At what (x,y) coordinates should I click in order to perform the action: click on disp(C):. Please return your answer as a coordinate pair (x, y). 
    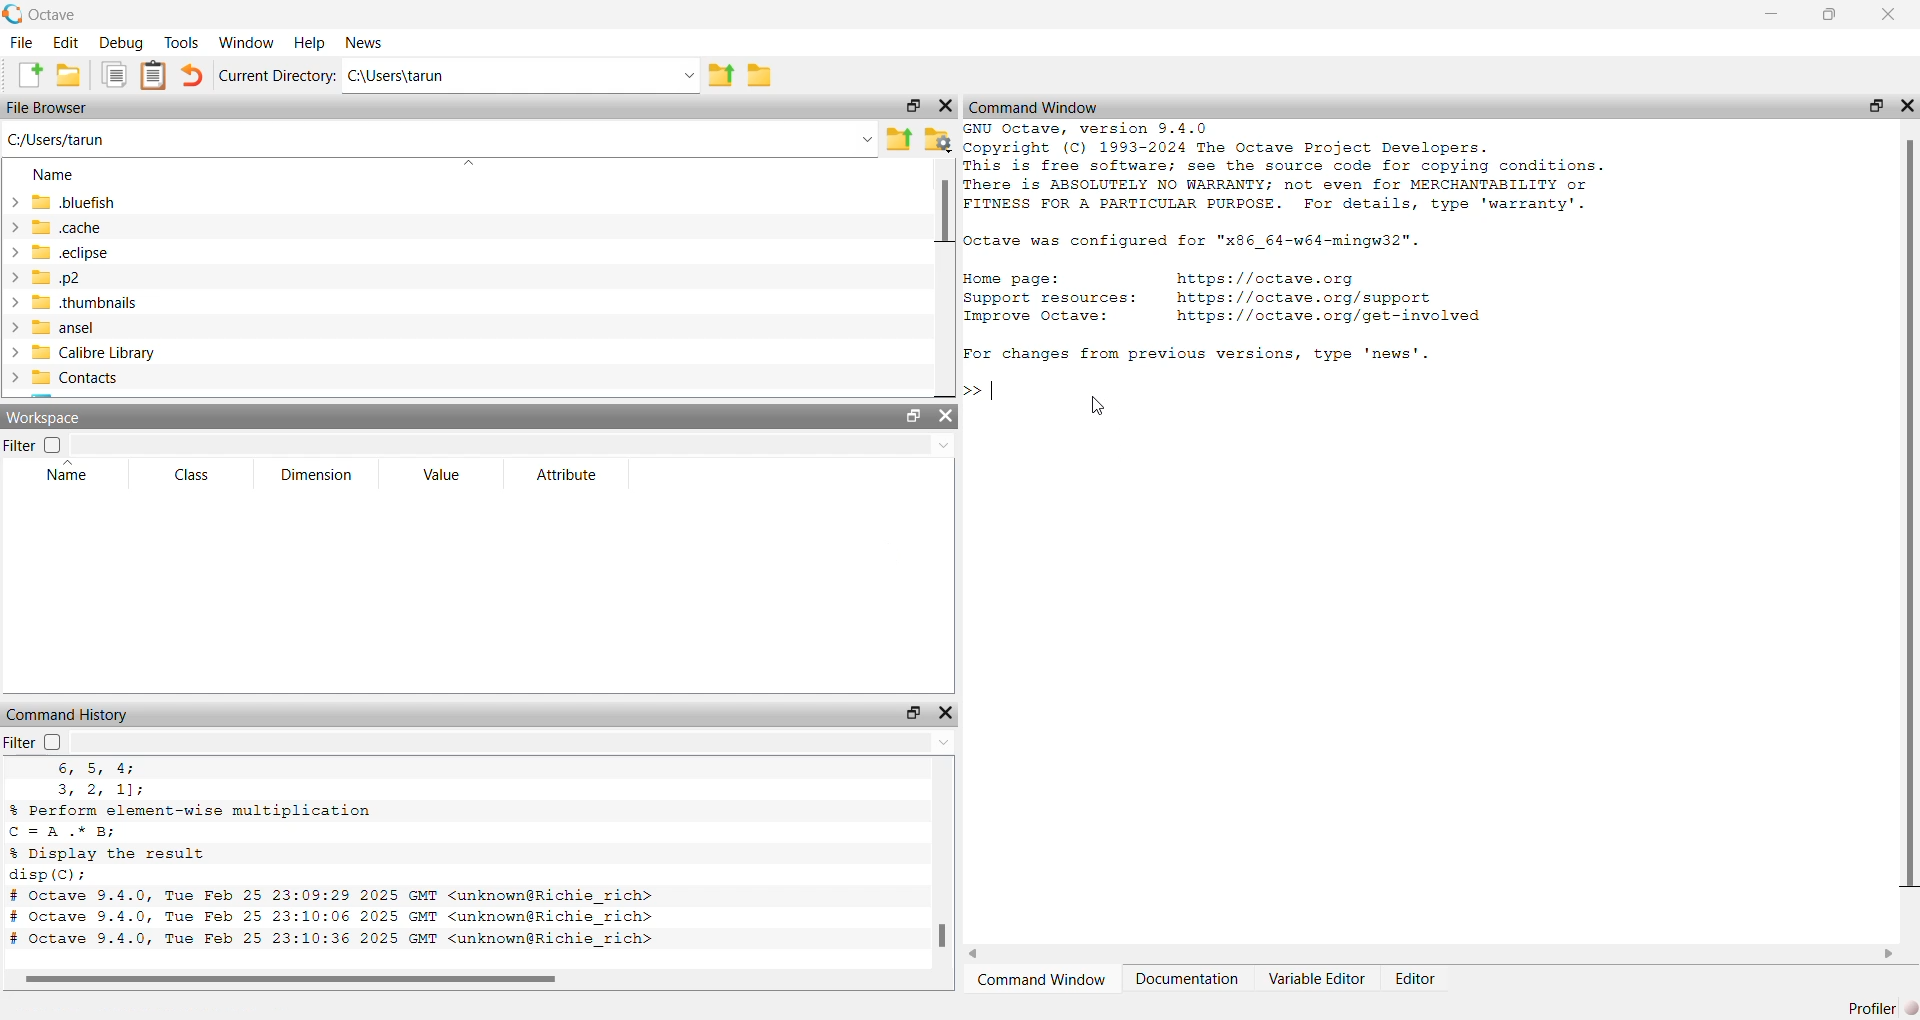
    Looking at the image, I should click on (48, 875).